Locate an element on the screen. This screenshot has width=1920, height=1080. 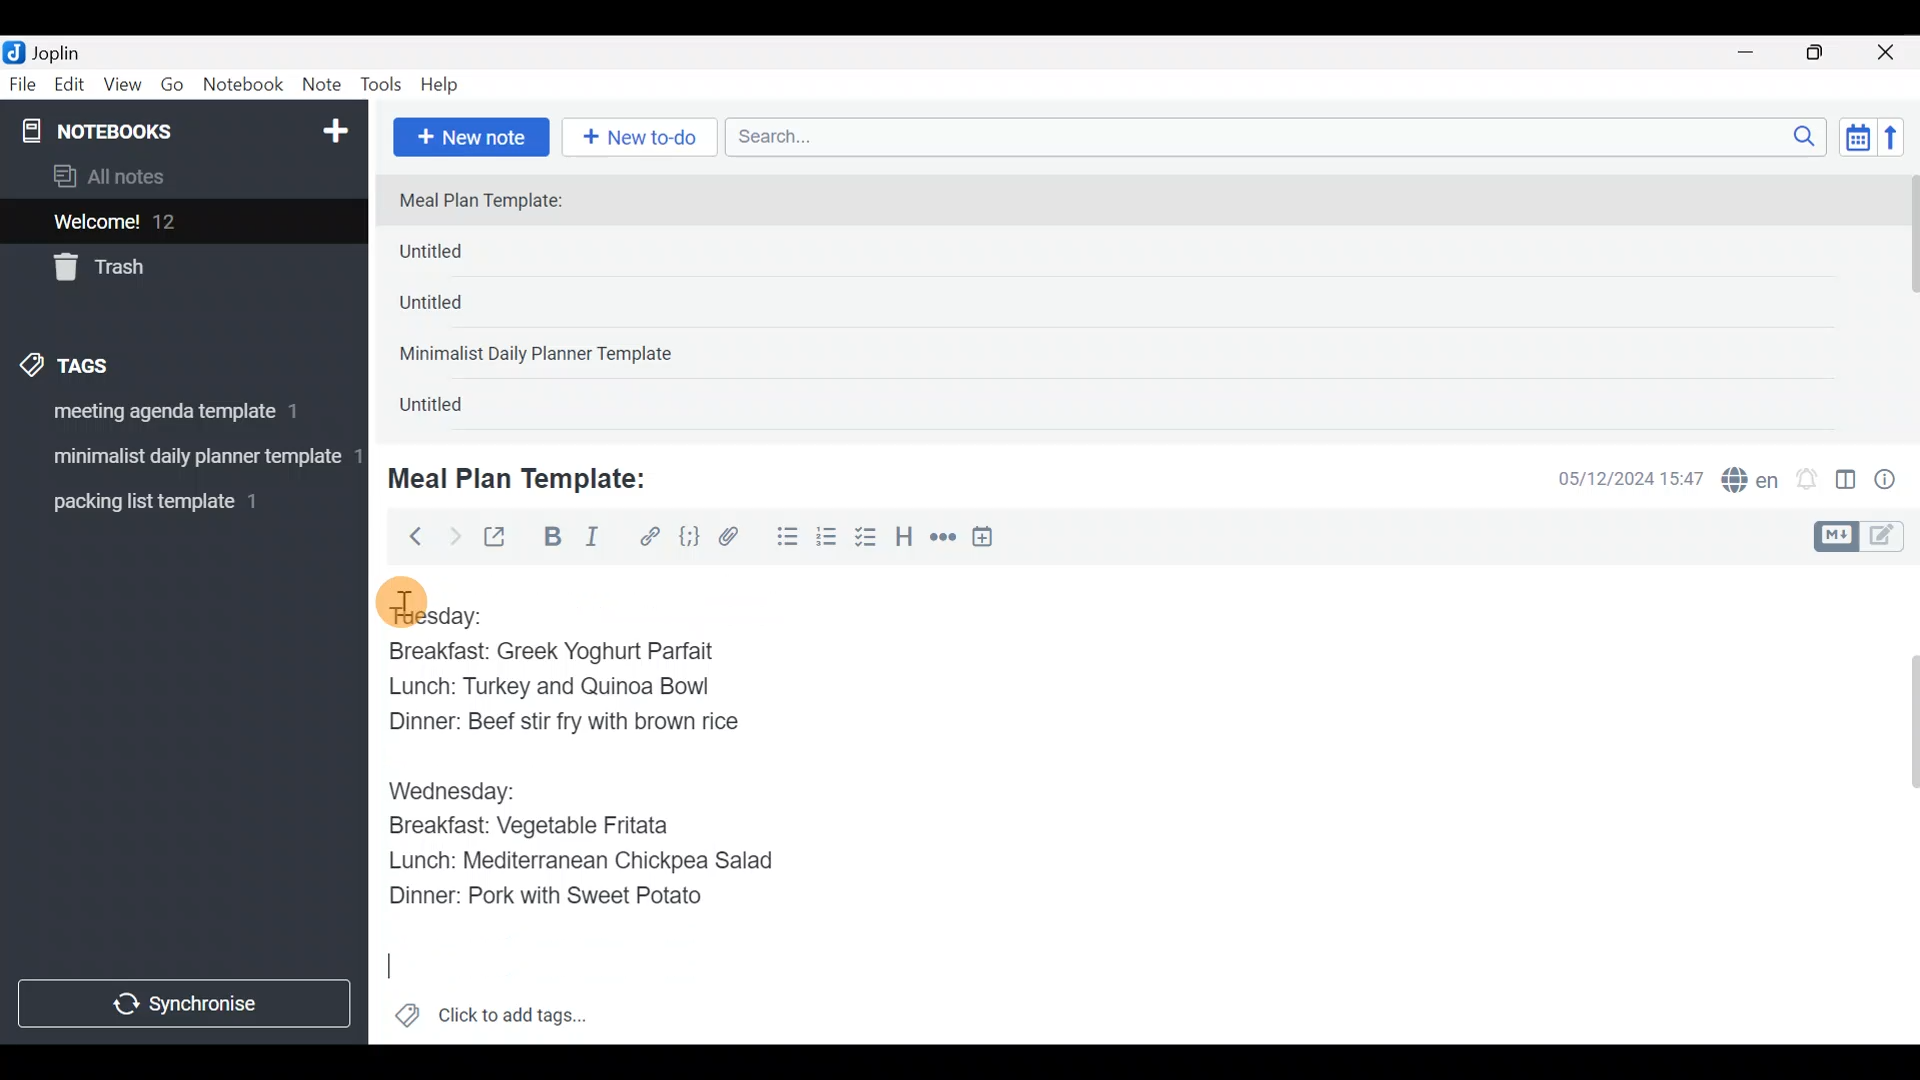
cursor is located at coordinates (400, 603).